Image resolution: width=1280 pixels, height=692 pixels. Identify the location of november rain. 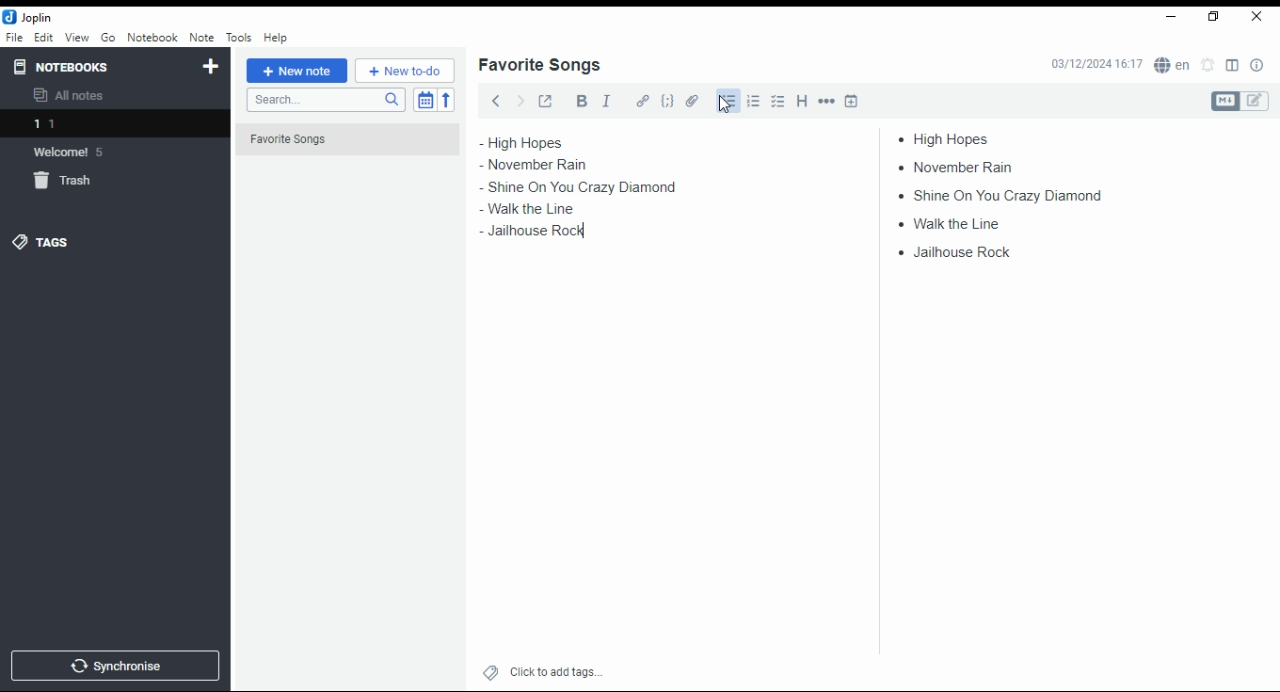
(962, 166).